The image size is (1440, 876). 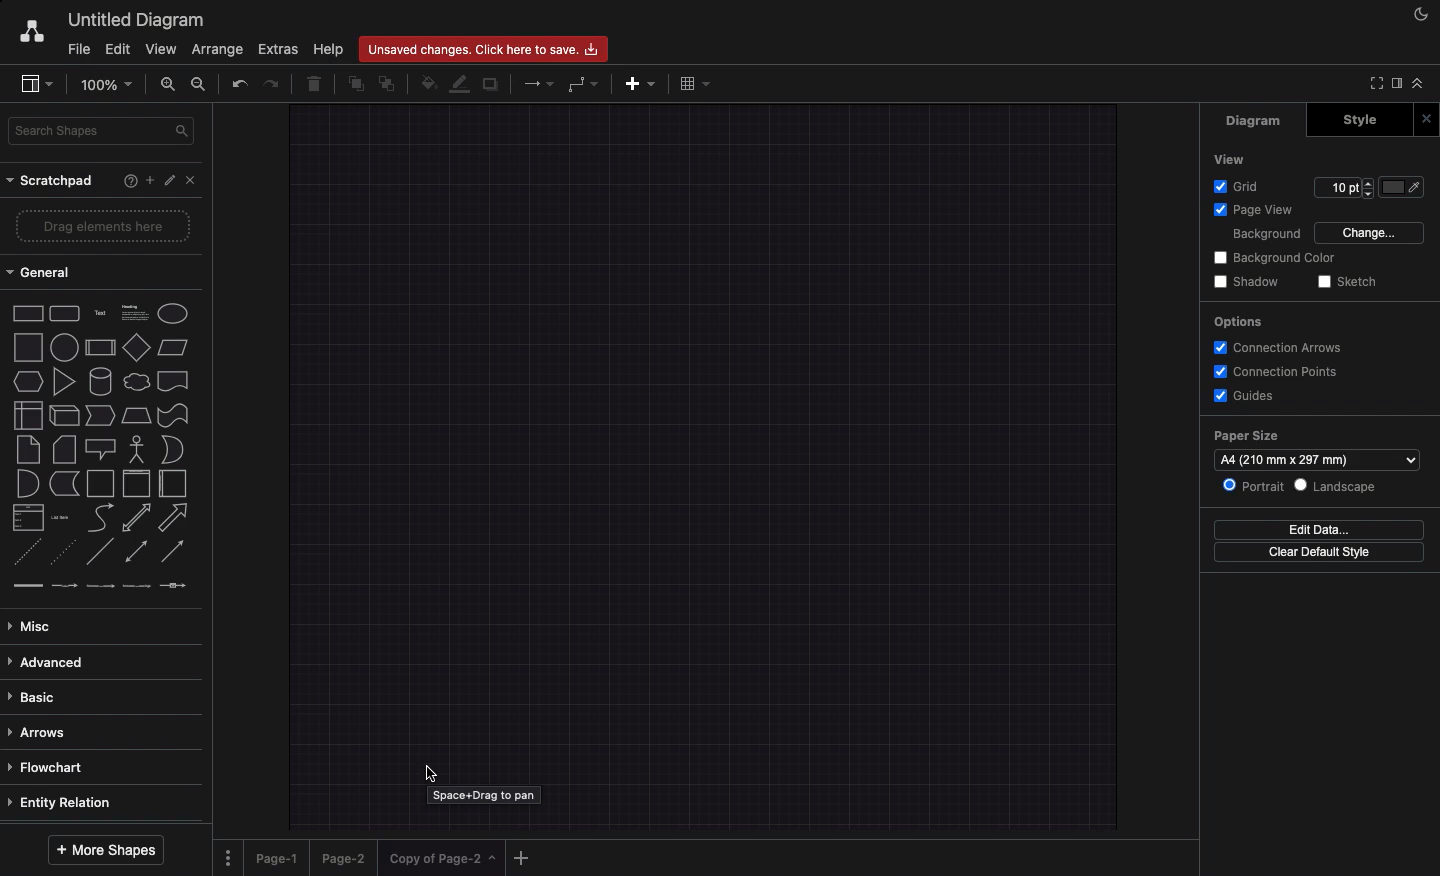 I want to click on Undo, so click(x=239, y=85).